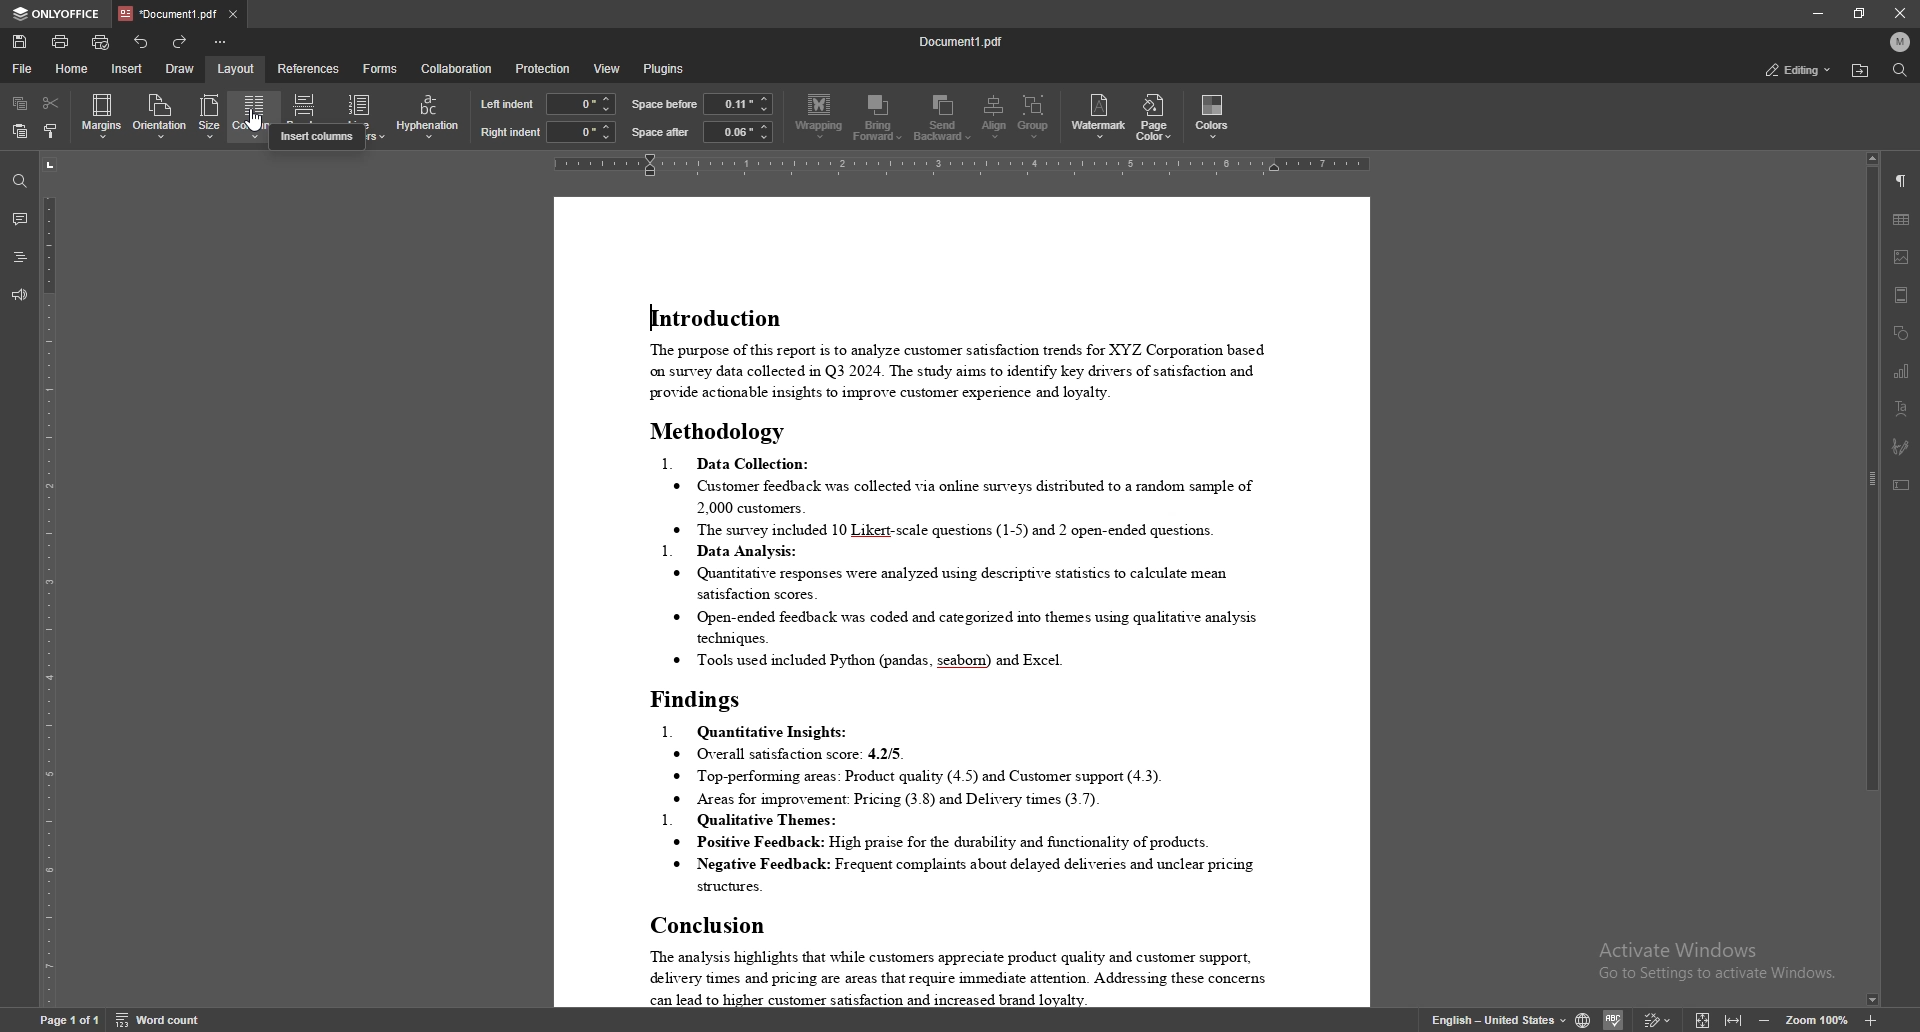 This screenshot has width=1920, height=1032. I want to click on shapes, so click(1902, 333).